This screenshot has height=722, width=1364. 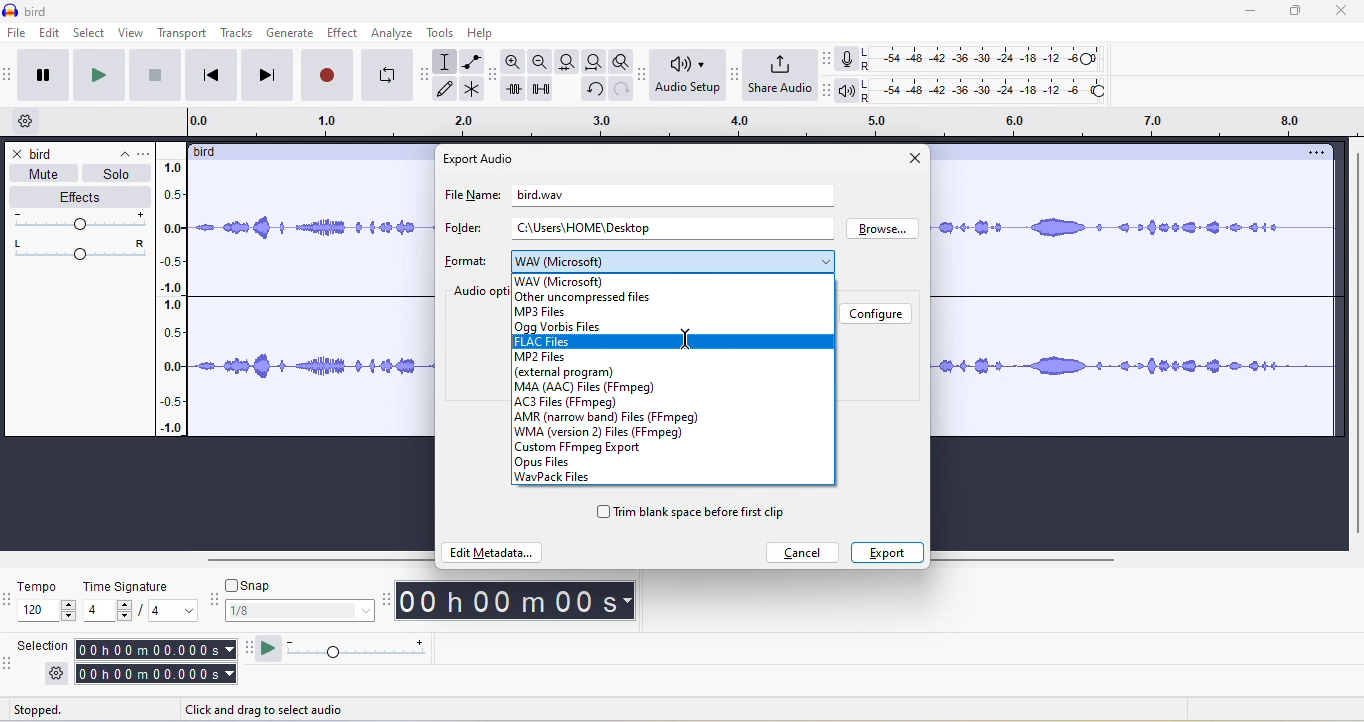 What do you see at coordinates (291, 33) in the screenshot?
I see `generate` at bounding box center [291, 33].